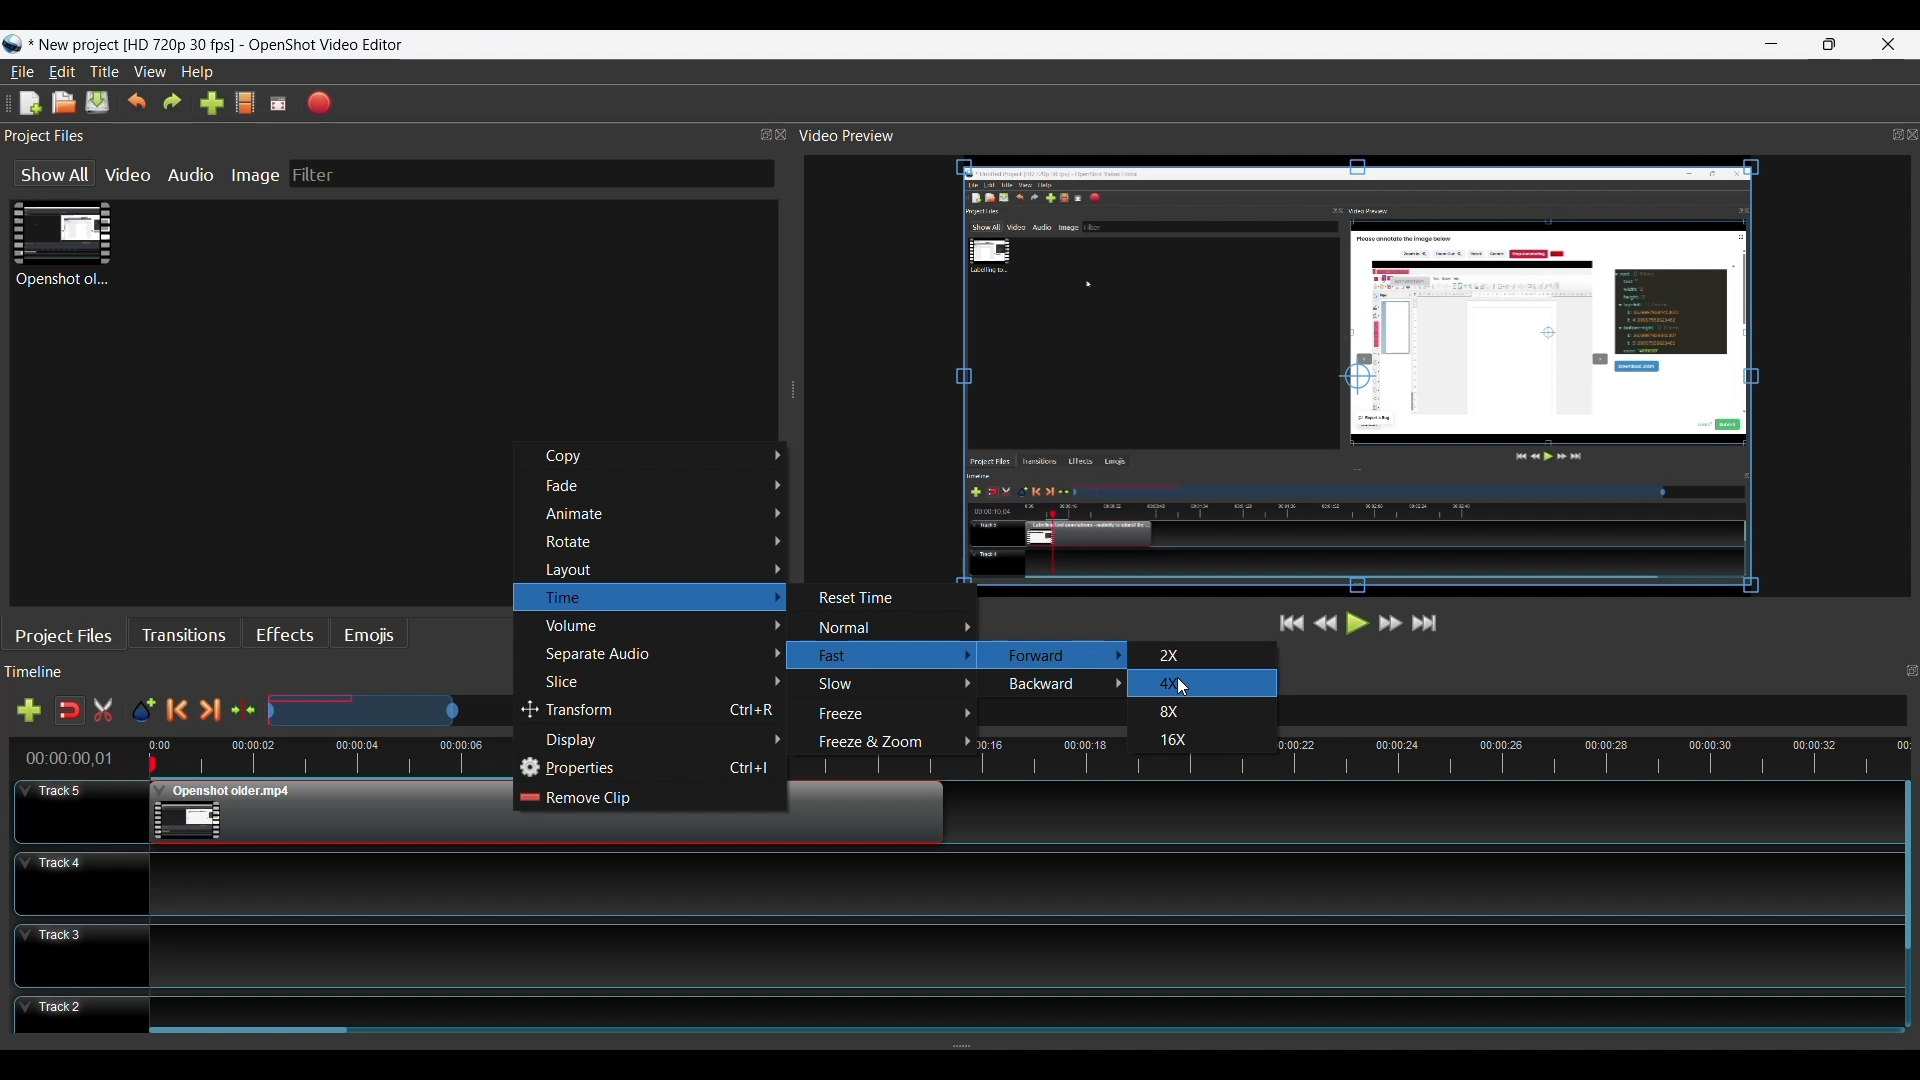  Describe the element at coordinates (1019, 953) in the screenshot. I see `Track Panel` at that location.